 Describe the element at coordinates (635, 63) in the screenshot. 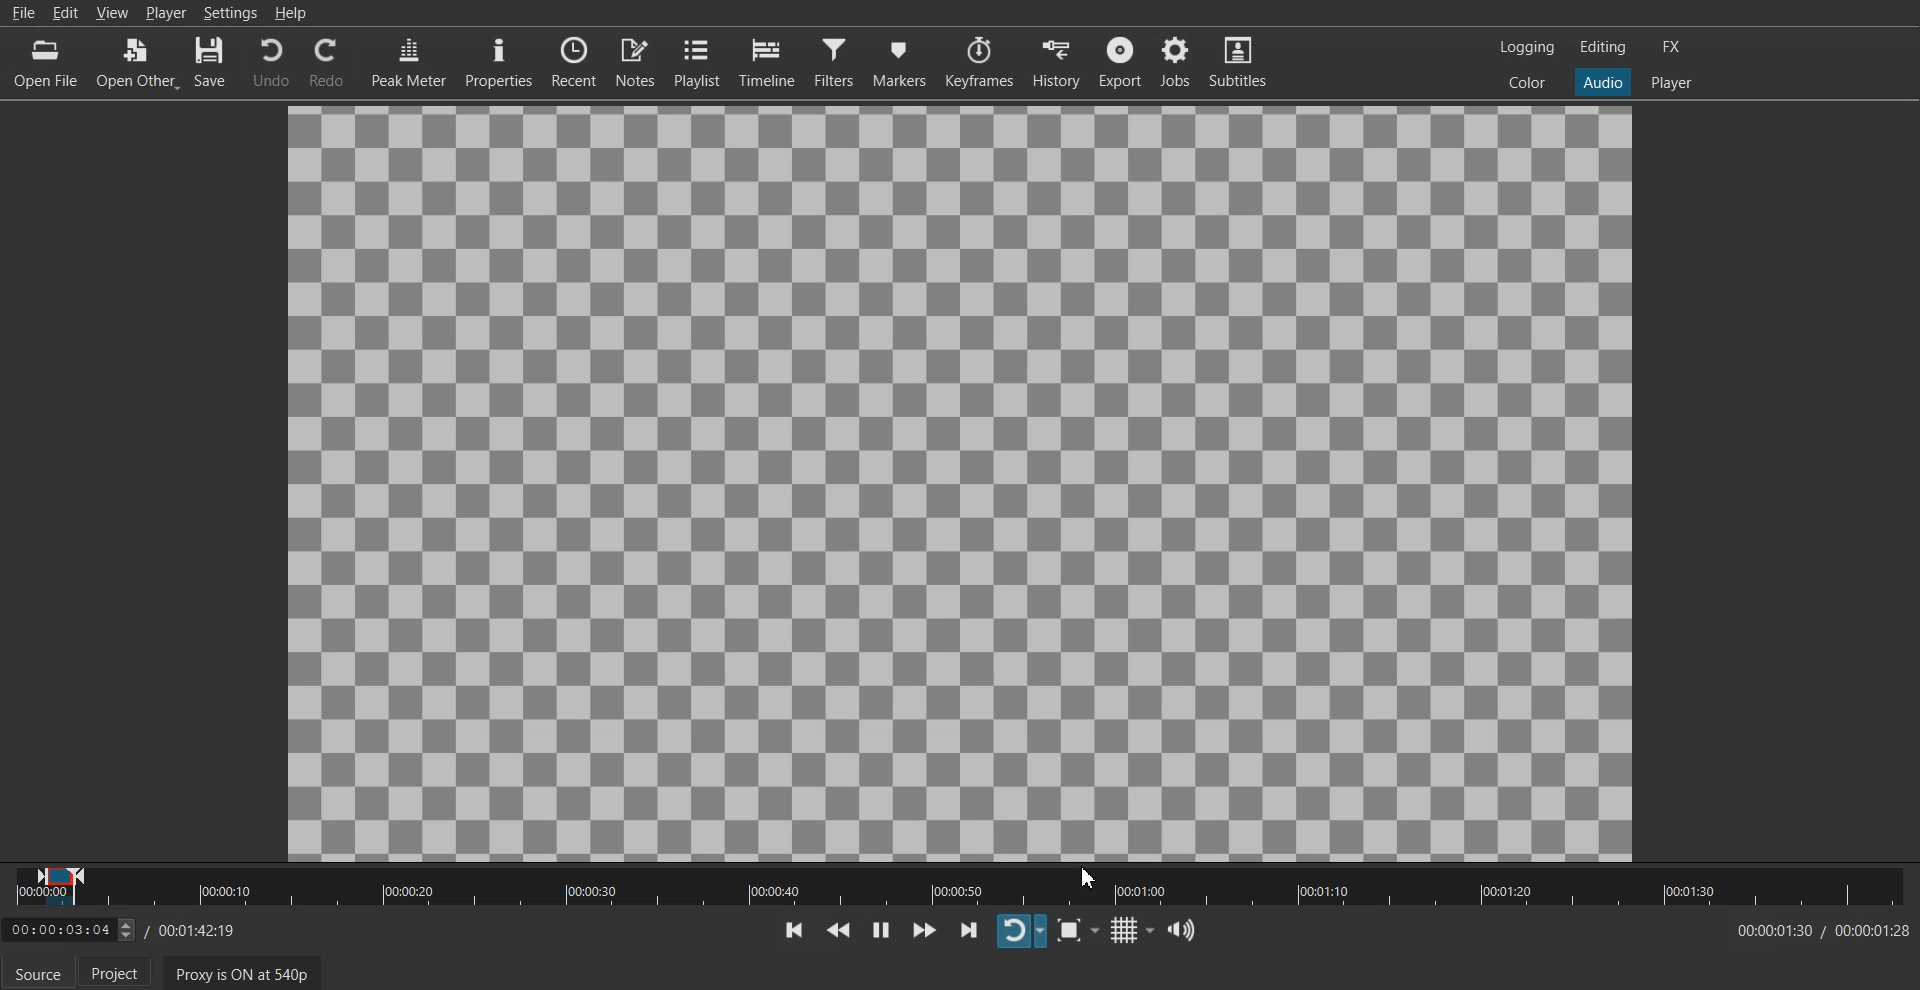

I see `Notes` at that location.